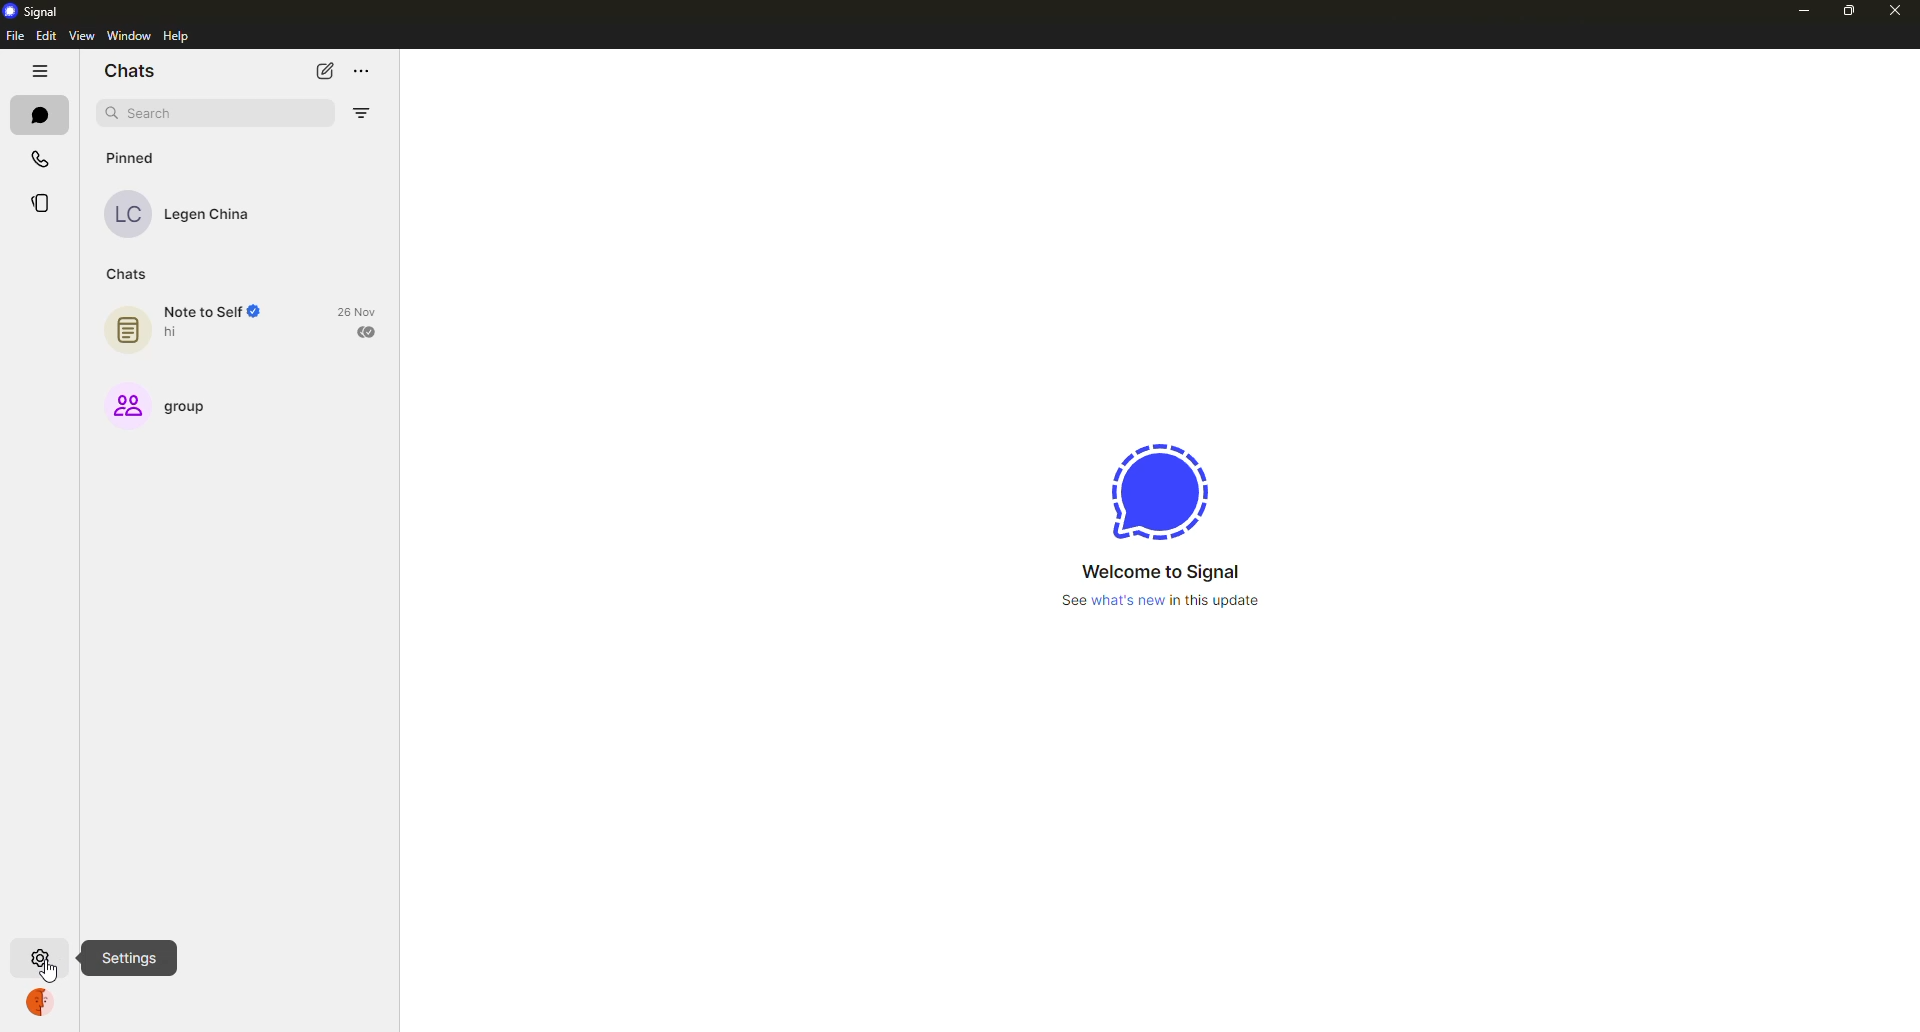  Describe the element at coordinates (45, 37) in the screenshot. I see `edit` at that location.